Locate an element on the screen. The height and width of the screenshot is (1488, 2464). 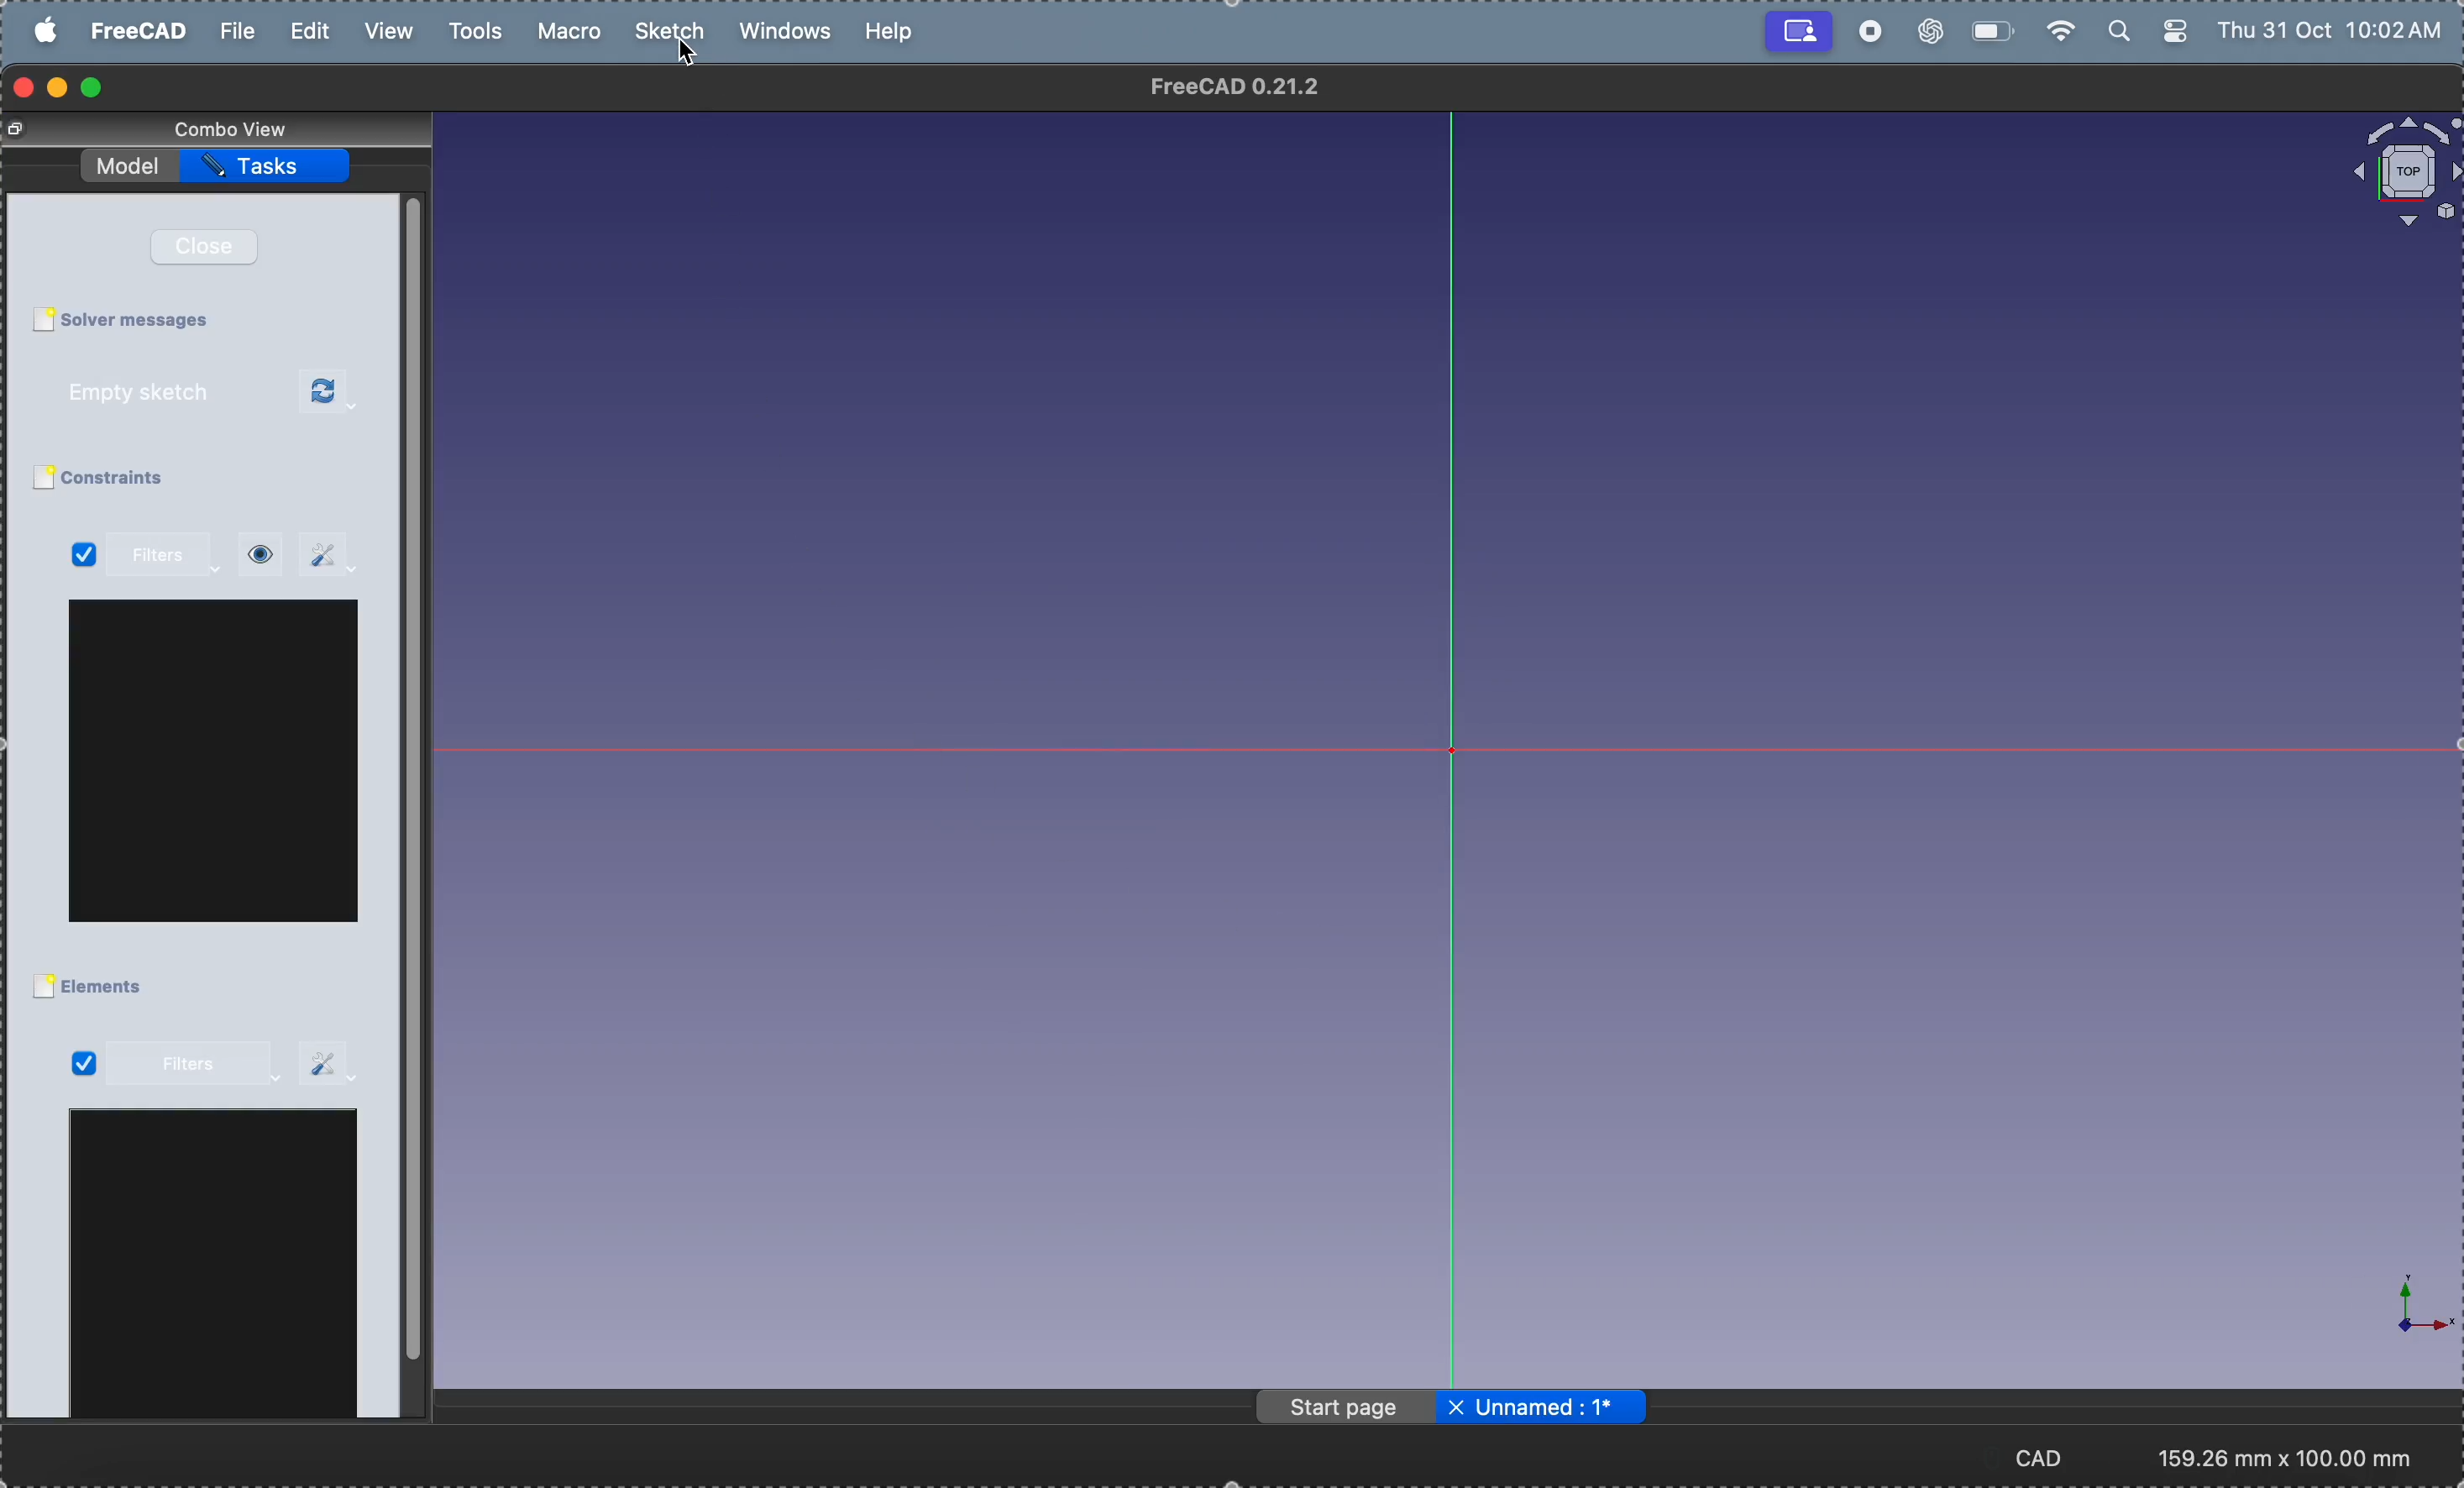
refresh is located at coordinates (330, 393).